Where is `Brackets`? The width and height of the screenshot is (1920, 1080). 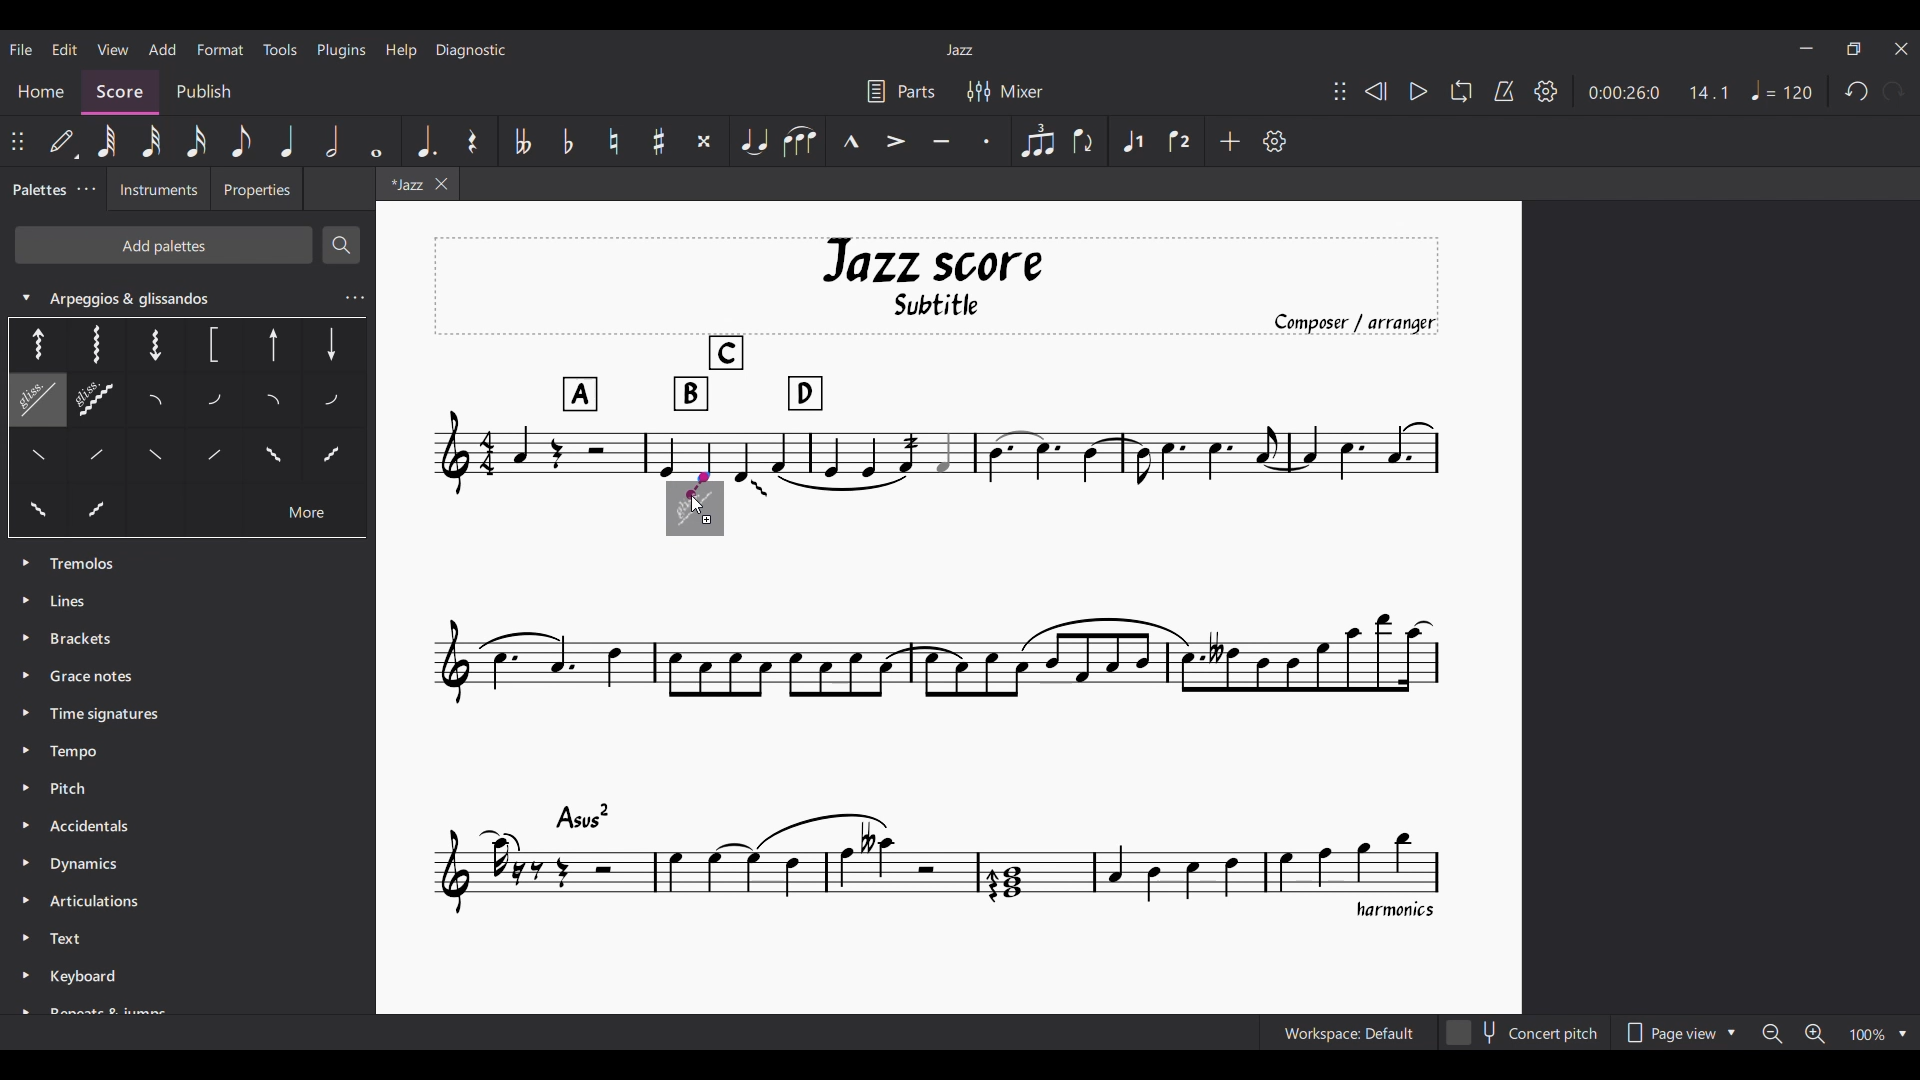
Brackets is located at coordinates (82, 636).